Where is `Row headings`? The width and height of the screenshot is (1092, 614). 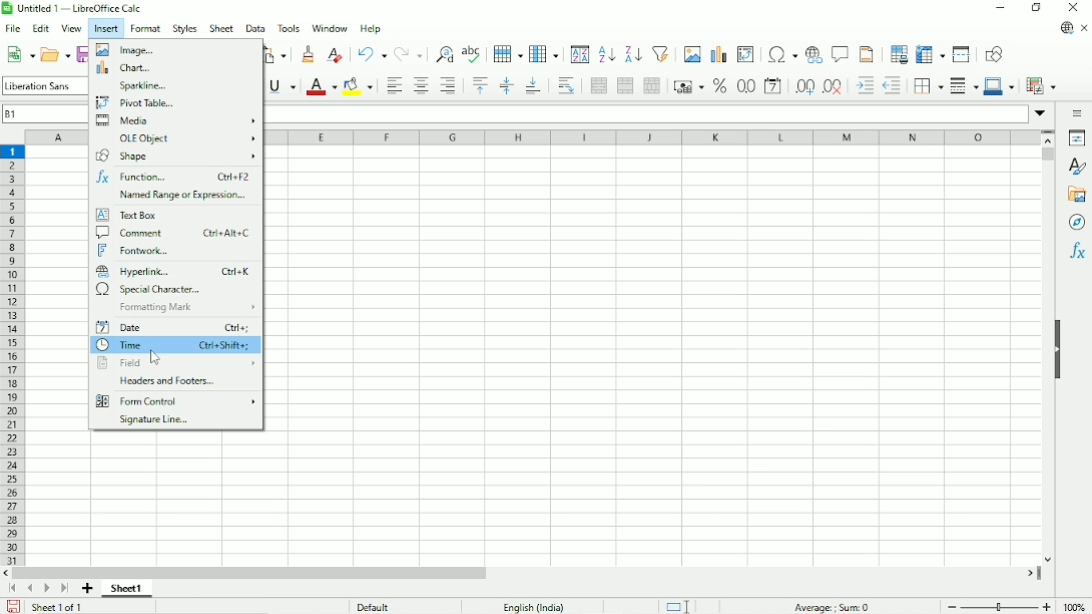
Row headings is located at coordinates (14, 356).